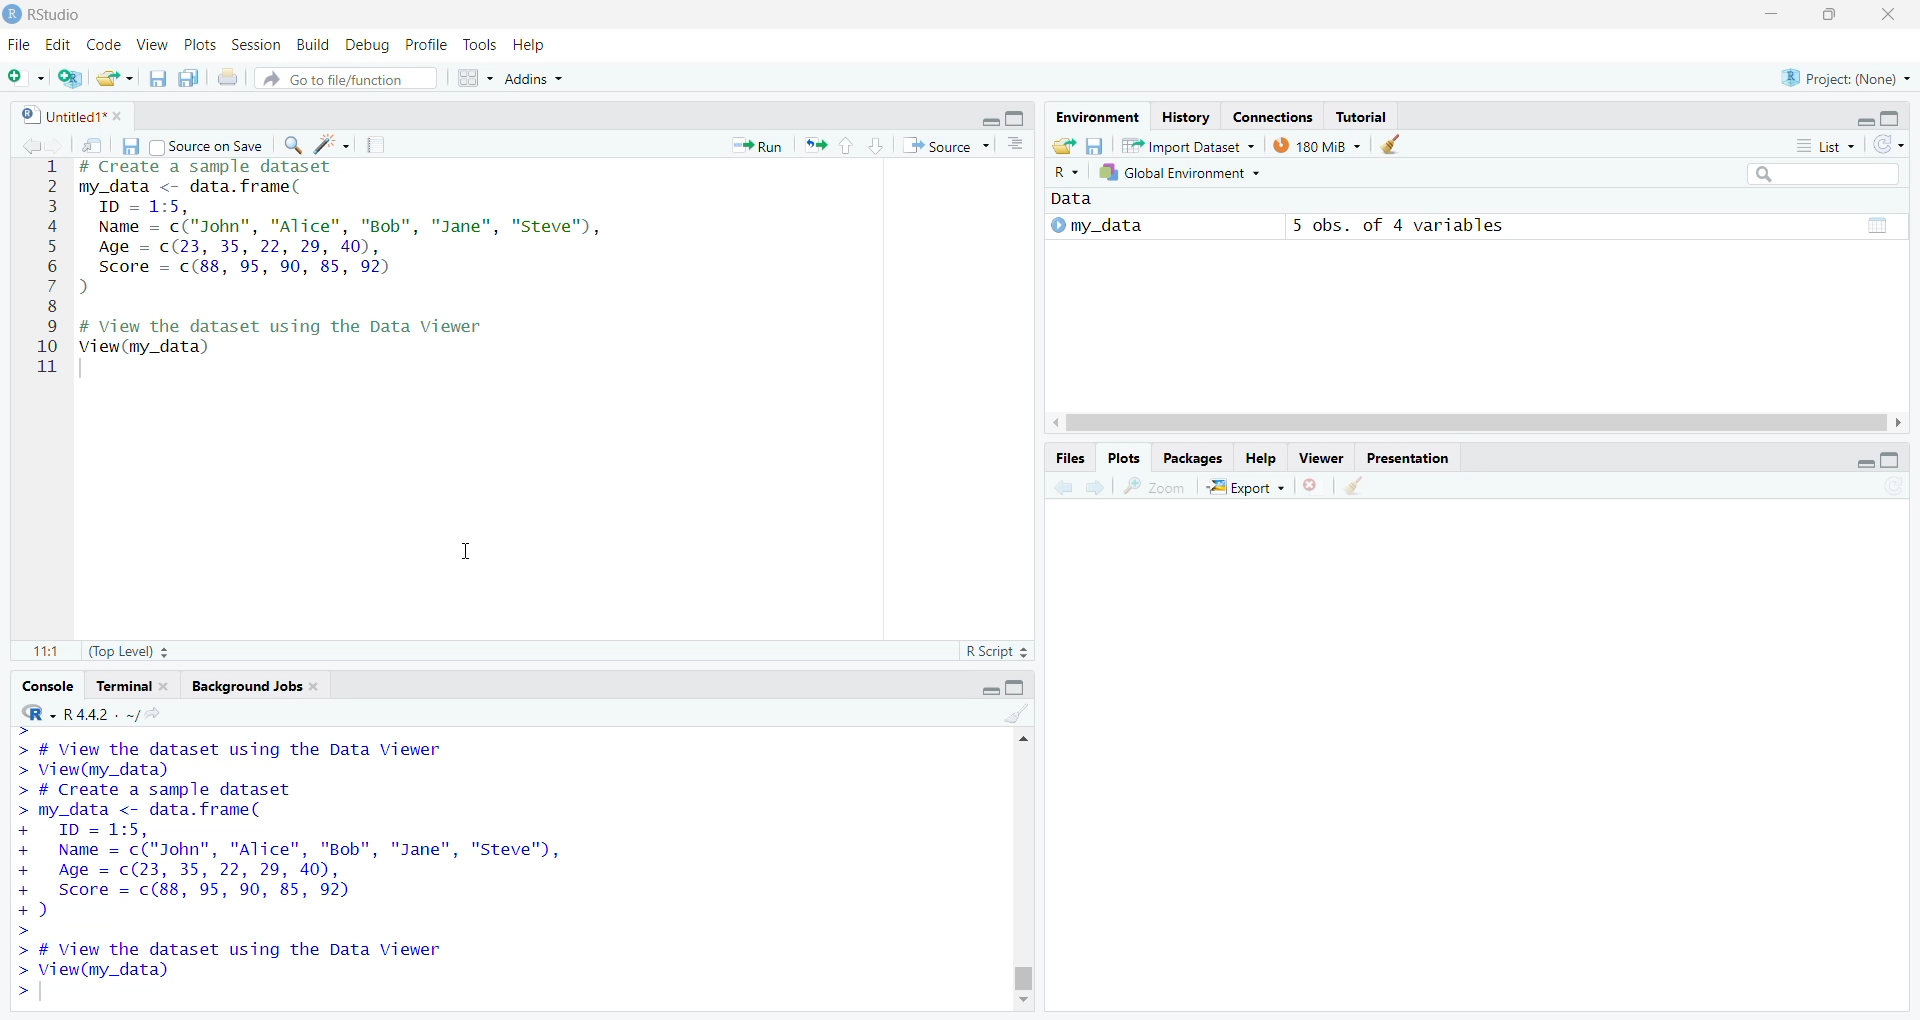 The height and width of the screenshot is (1020, 1920). Describe the element at coordinates (986, 691) in the screenshot. I see `Minimize` at that location.